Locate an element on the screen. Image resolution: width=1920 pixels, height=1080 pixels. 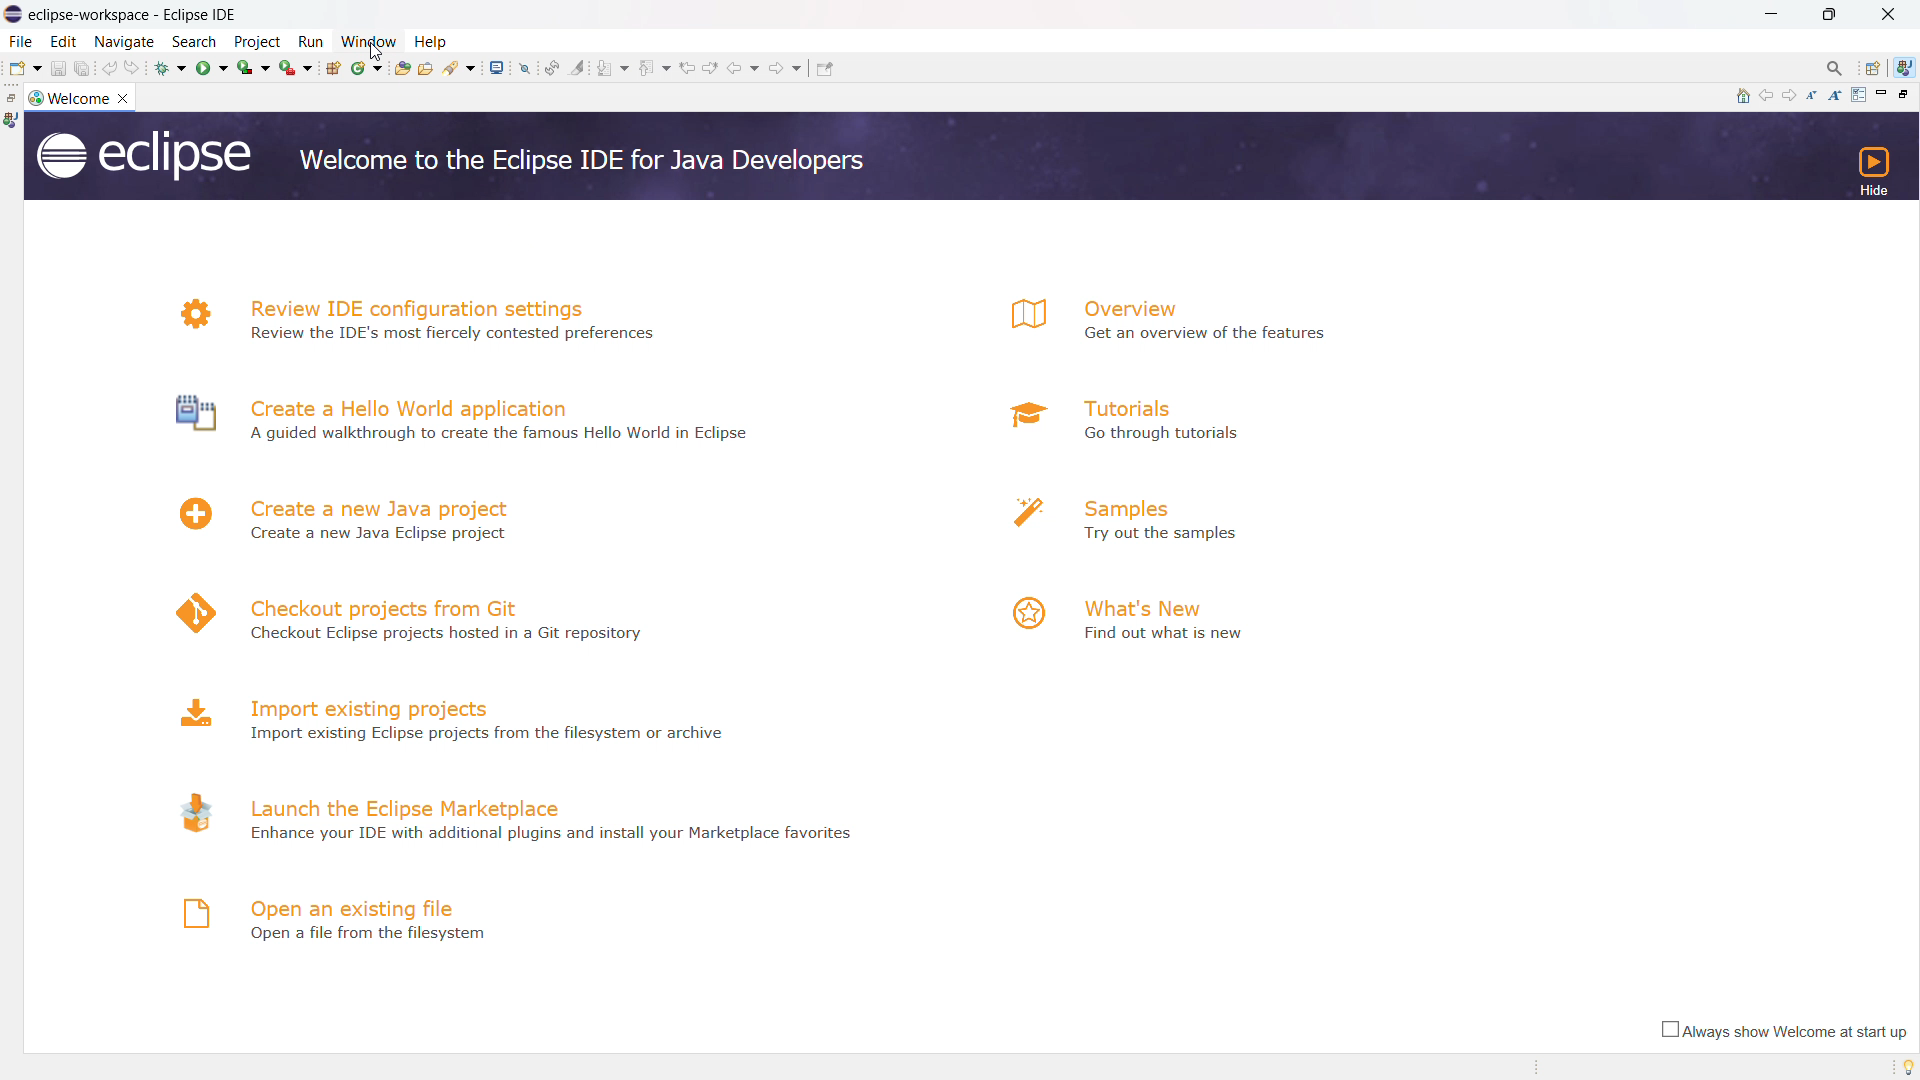
hide is located at coordinates (1871, 170).